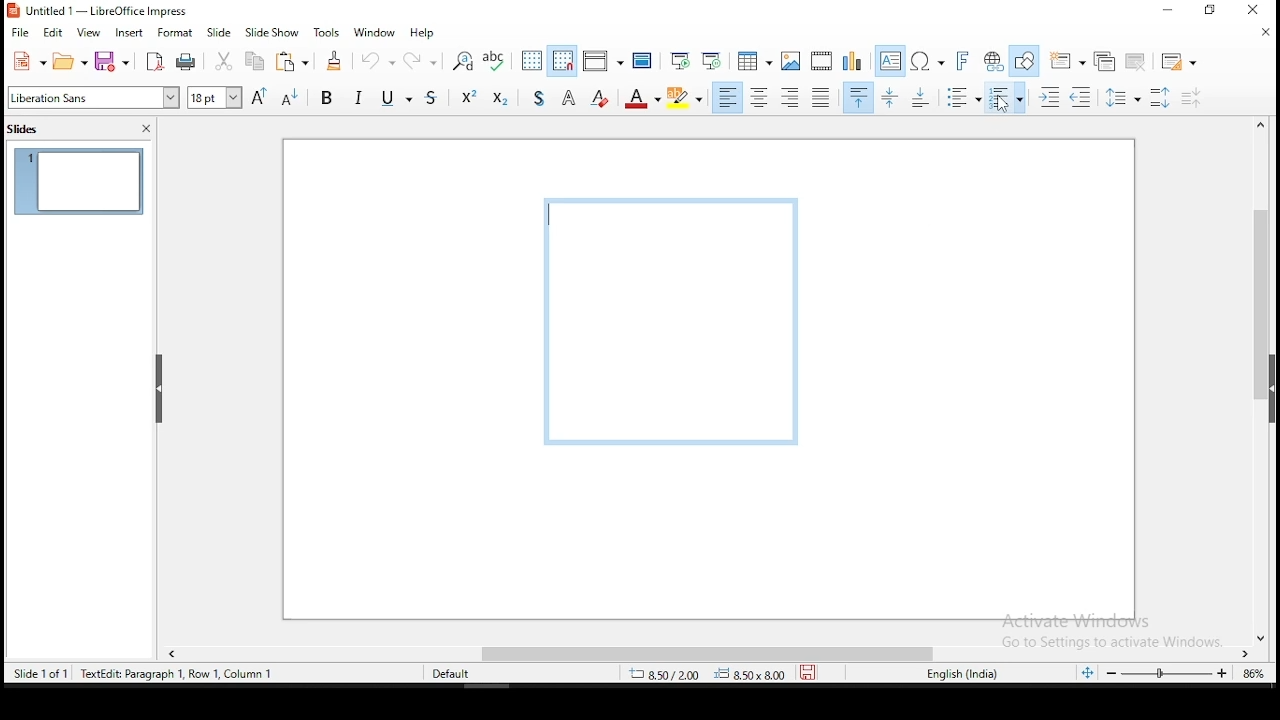  What do you see at coordinates (256, 62) in the screenshot?
I see `copy` at bounding box center [256, 62].